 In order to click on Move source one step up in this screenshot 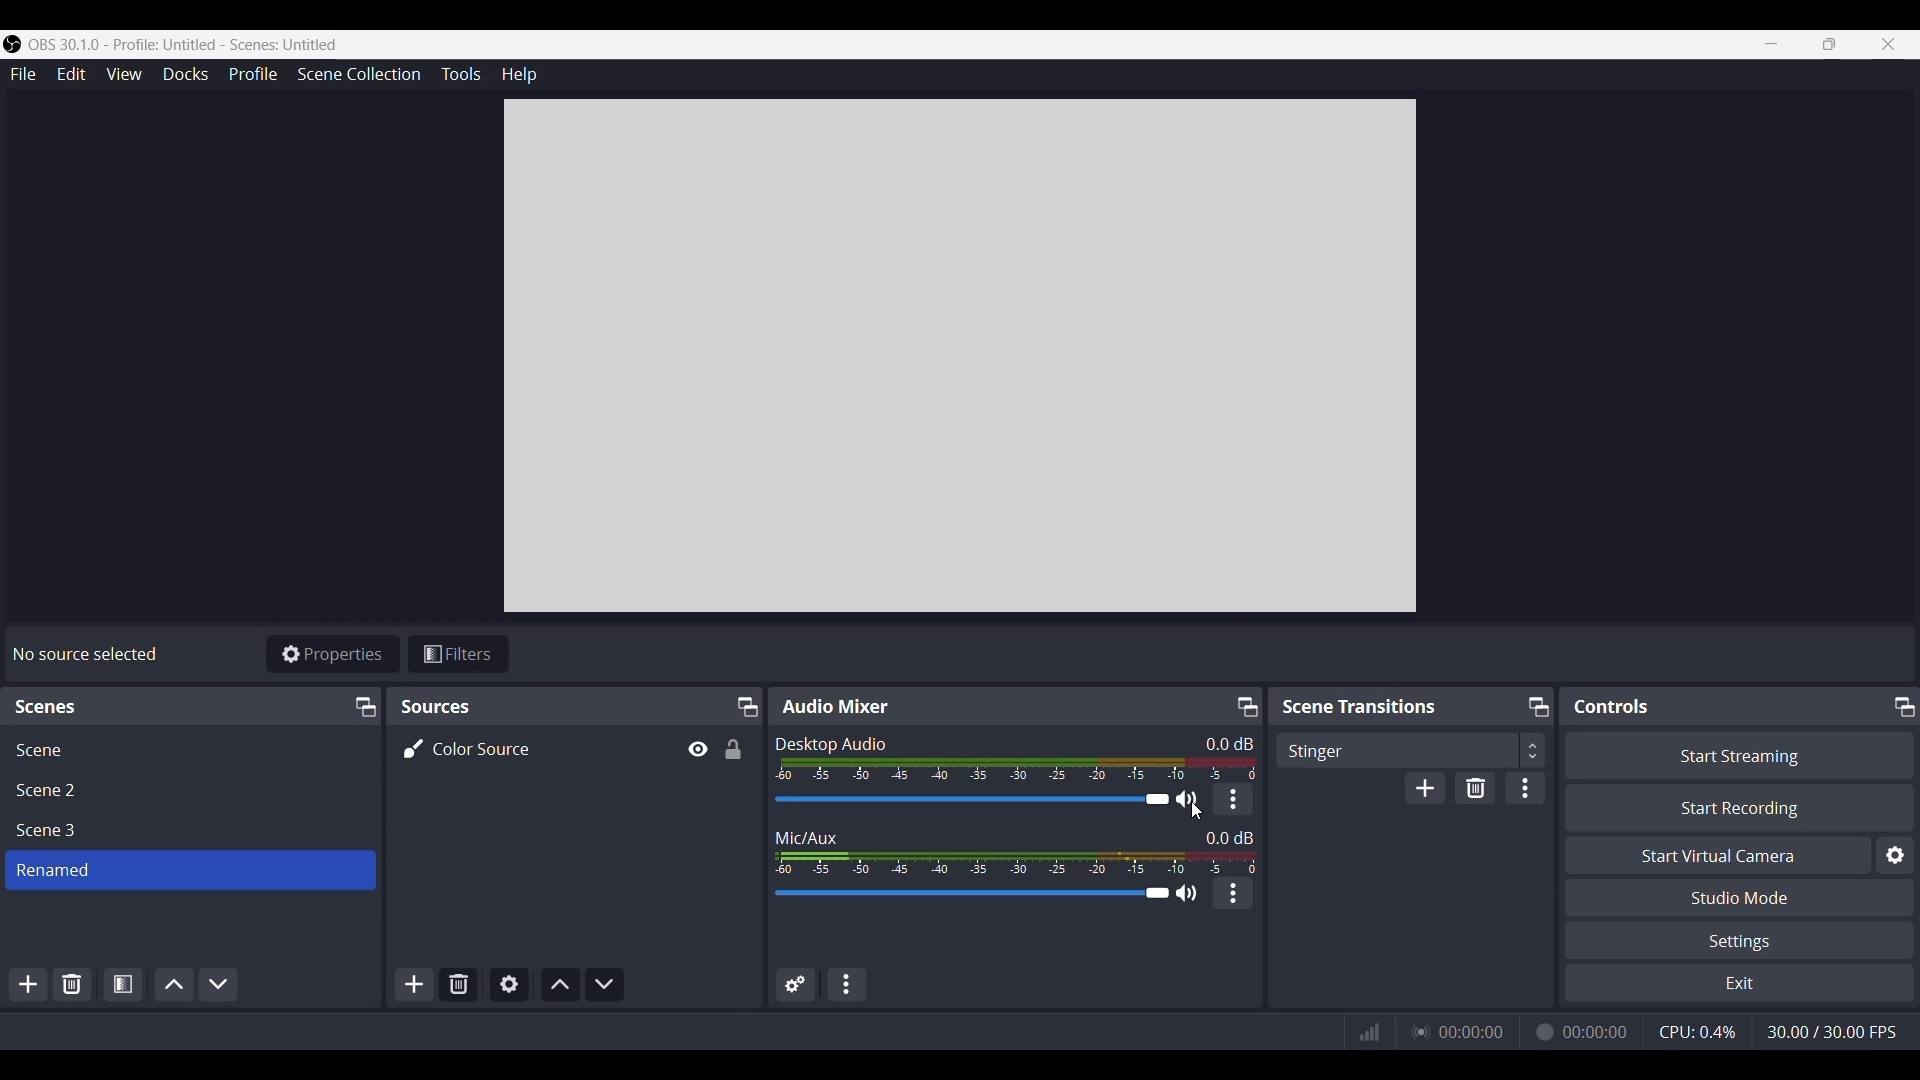, I will do `click(560, 985)`.